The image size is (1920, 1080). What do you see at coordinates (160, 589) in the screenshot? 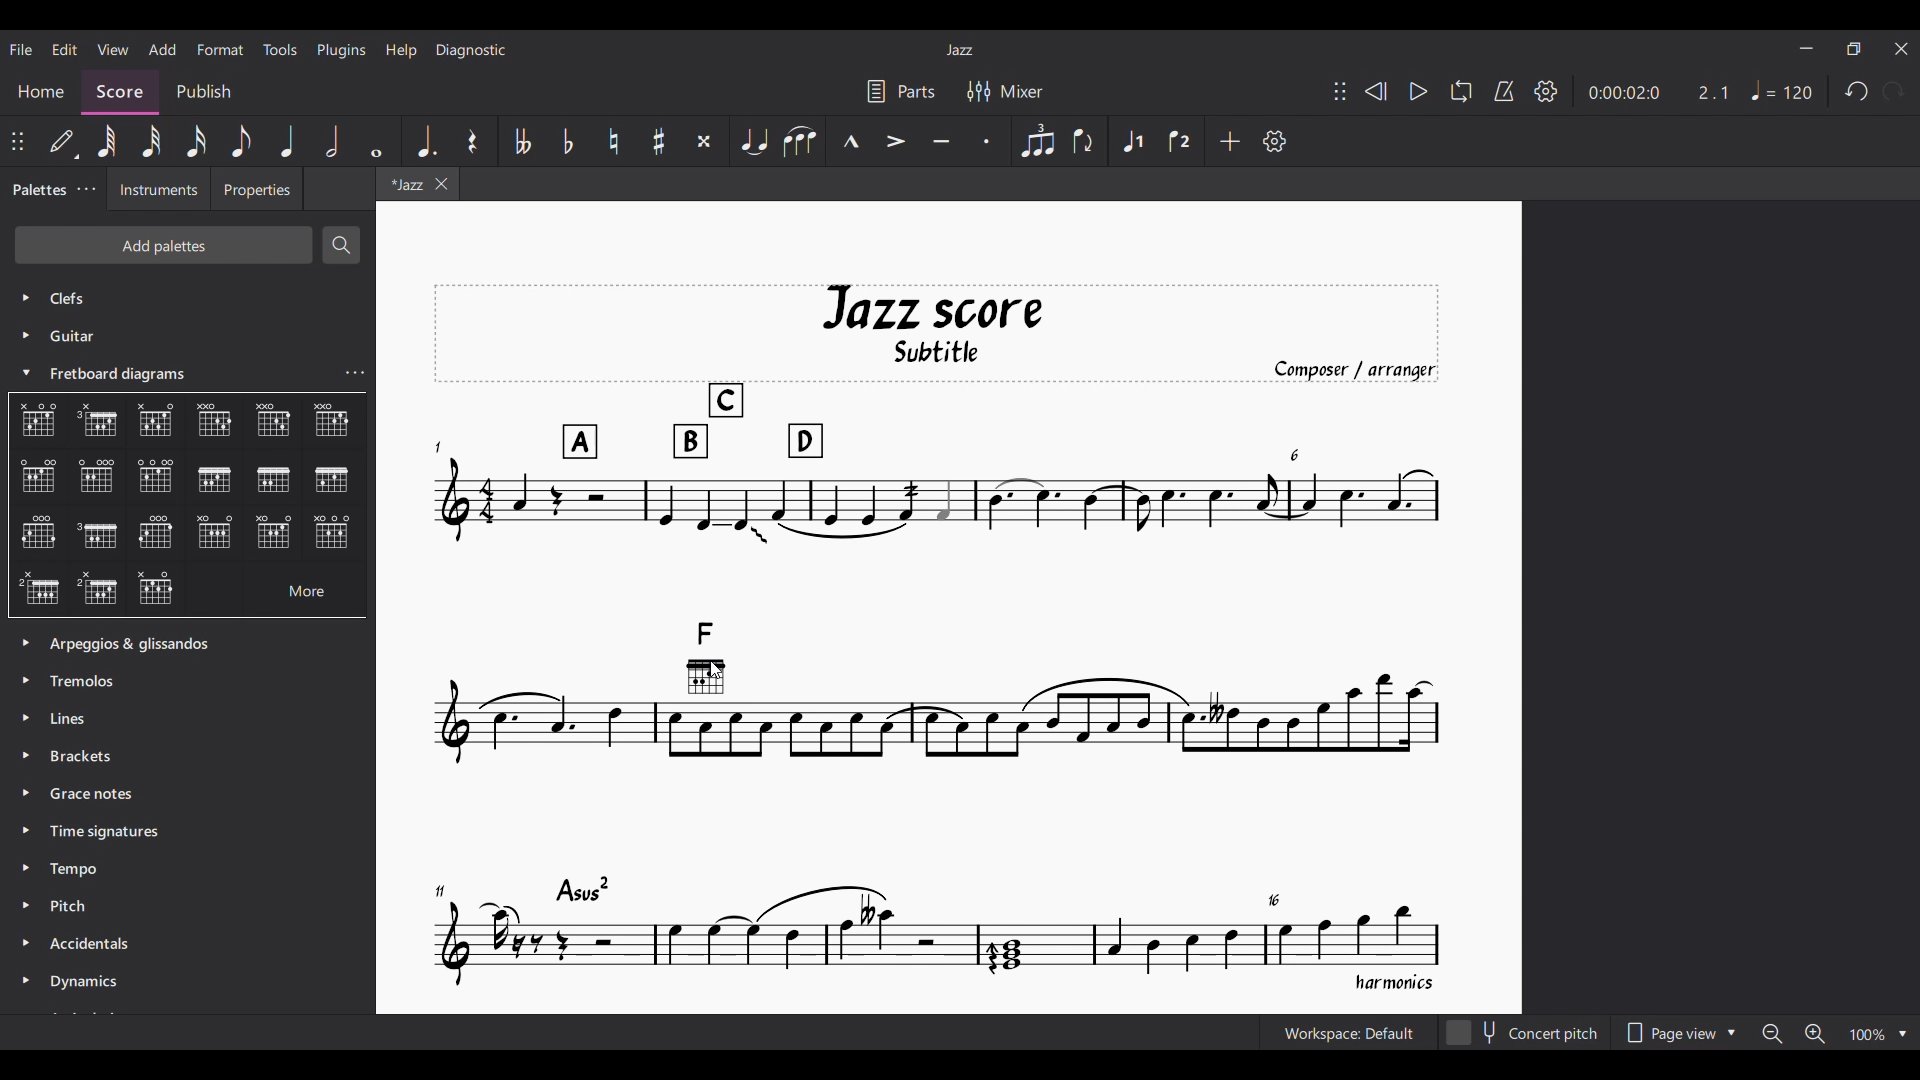
I see `Chart 19` at bounding box center [160, 589].